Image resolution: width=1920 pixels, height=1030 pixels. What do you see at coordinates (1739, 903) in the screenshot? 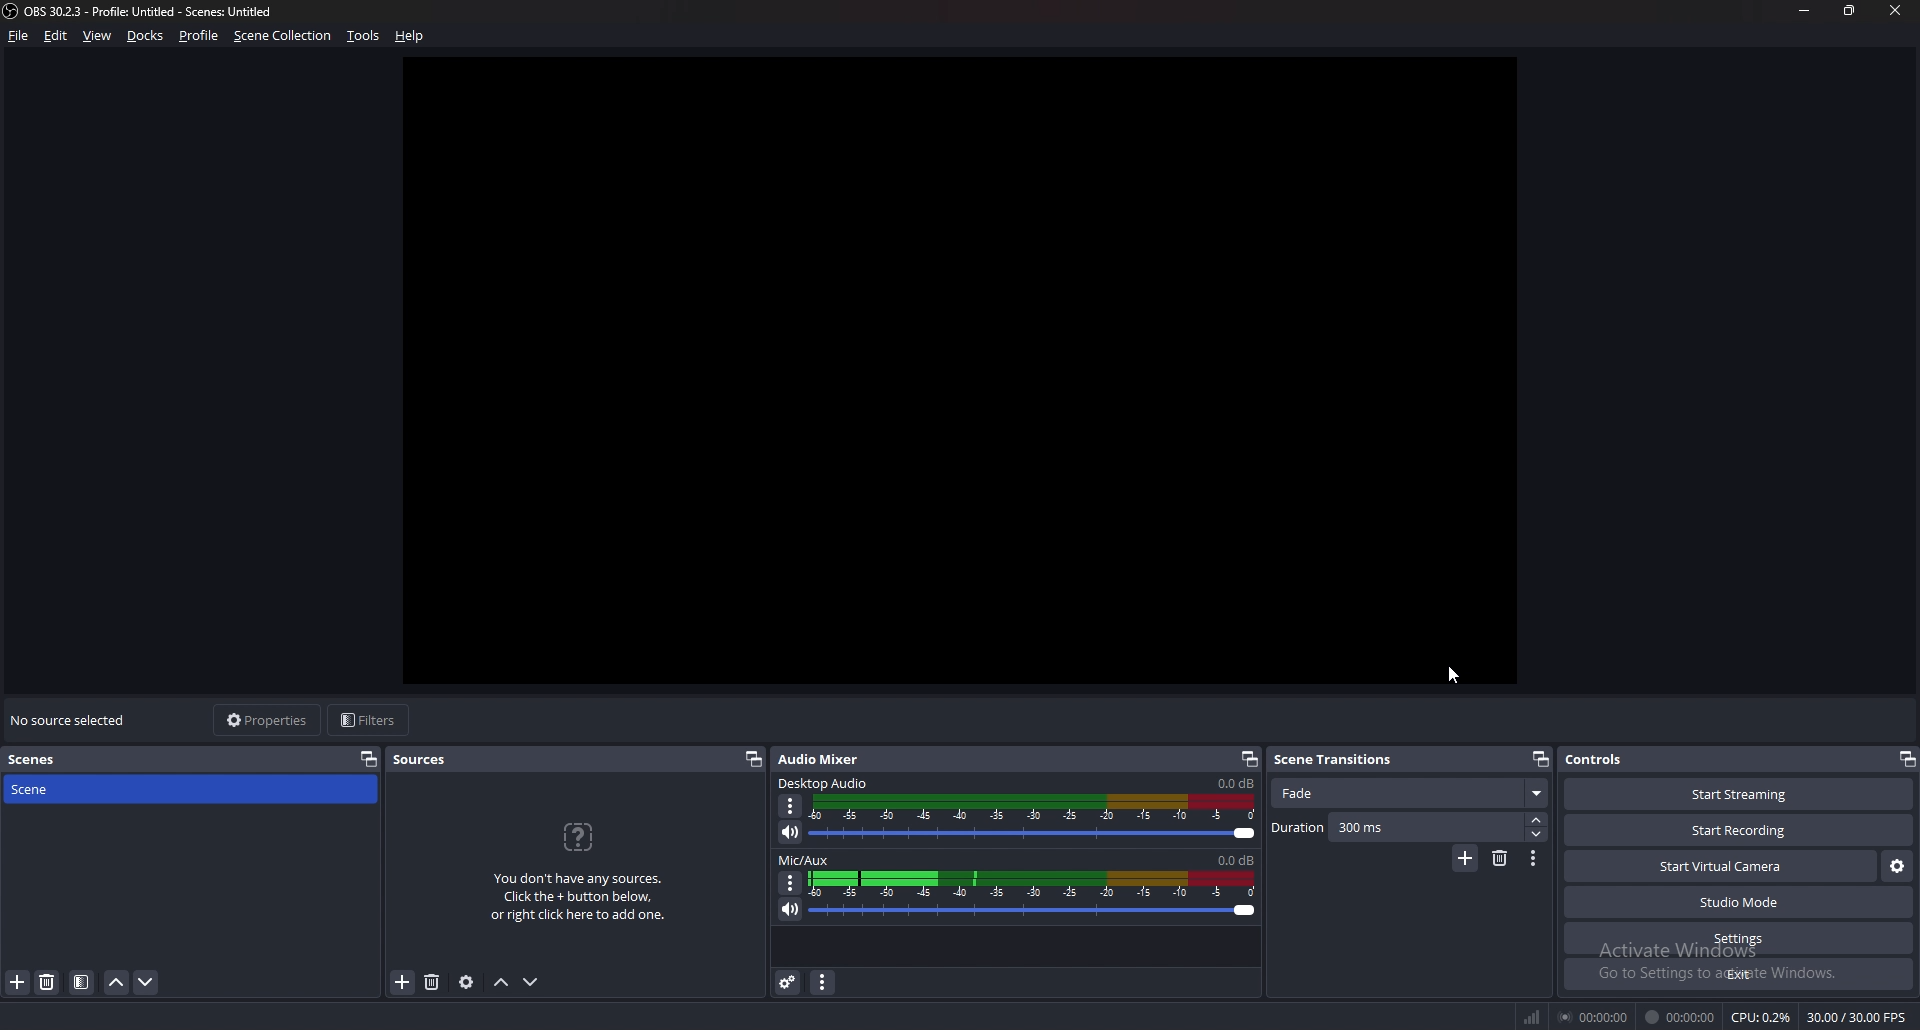
I see `studio mode` at bounding box center [1739, 903].